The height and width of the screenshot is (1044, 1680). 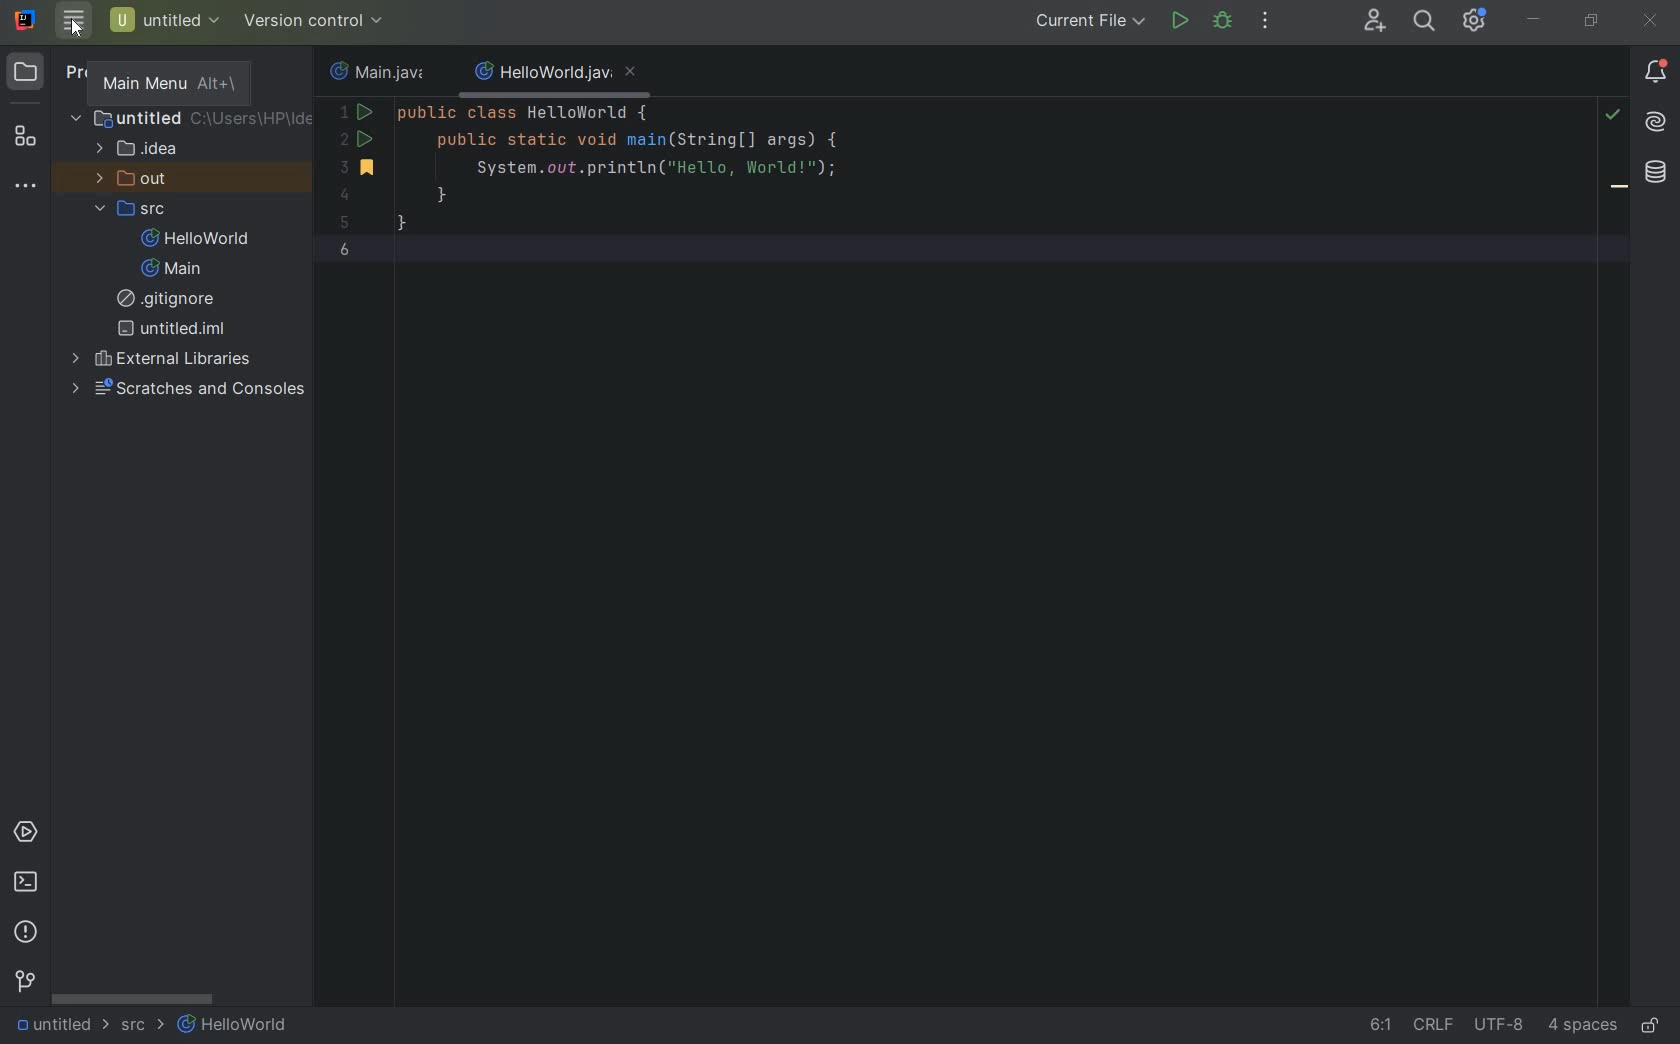 I want to click on system name, so click(x=25, y=20).